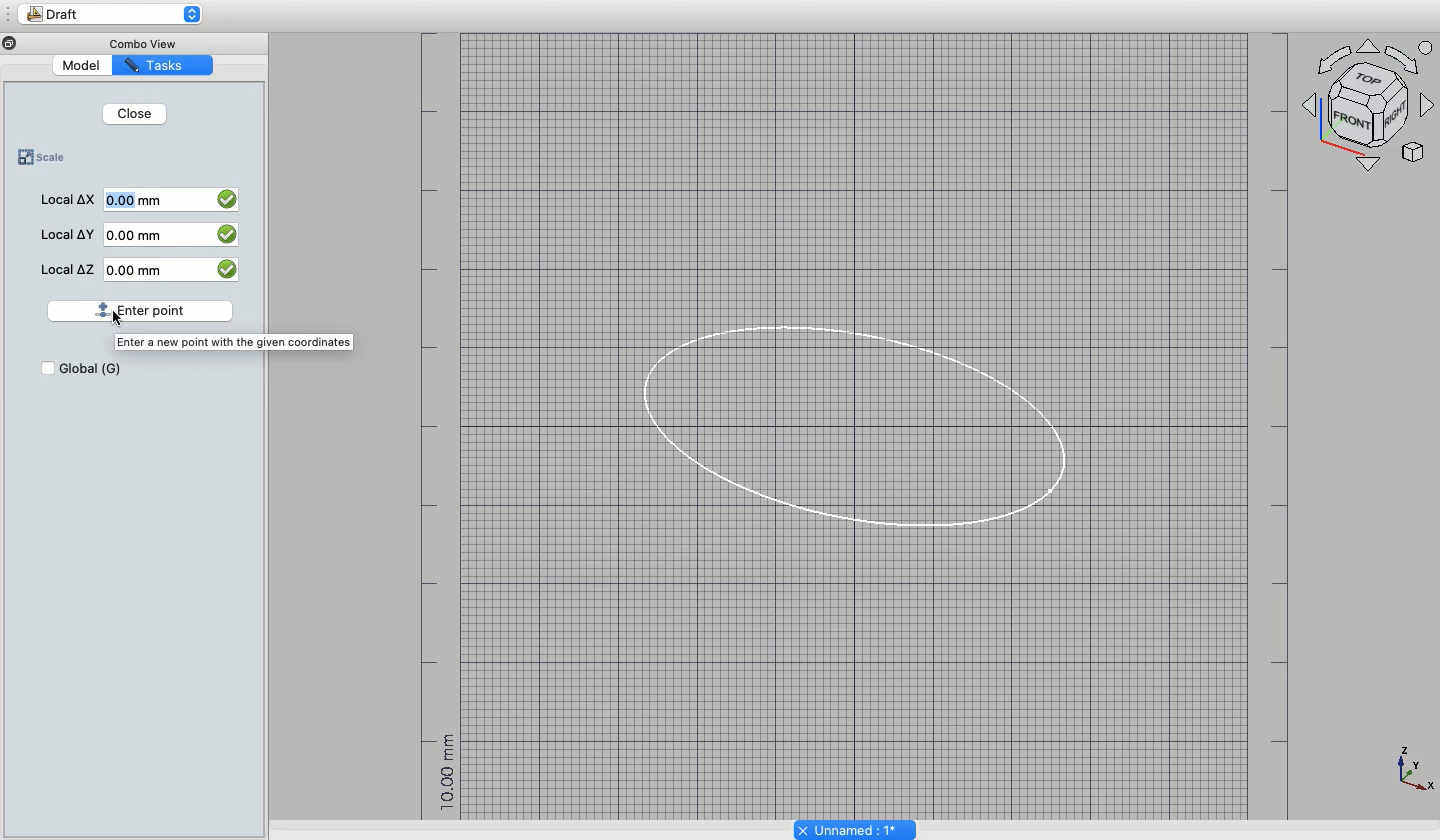 The height and width of the screenshot is (840, 1440). Describe the element at coordinates (1371, 103) in the screenshot. I see `Axes` at that location.